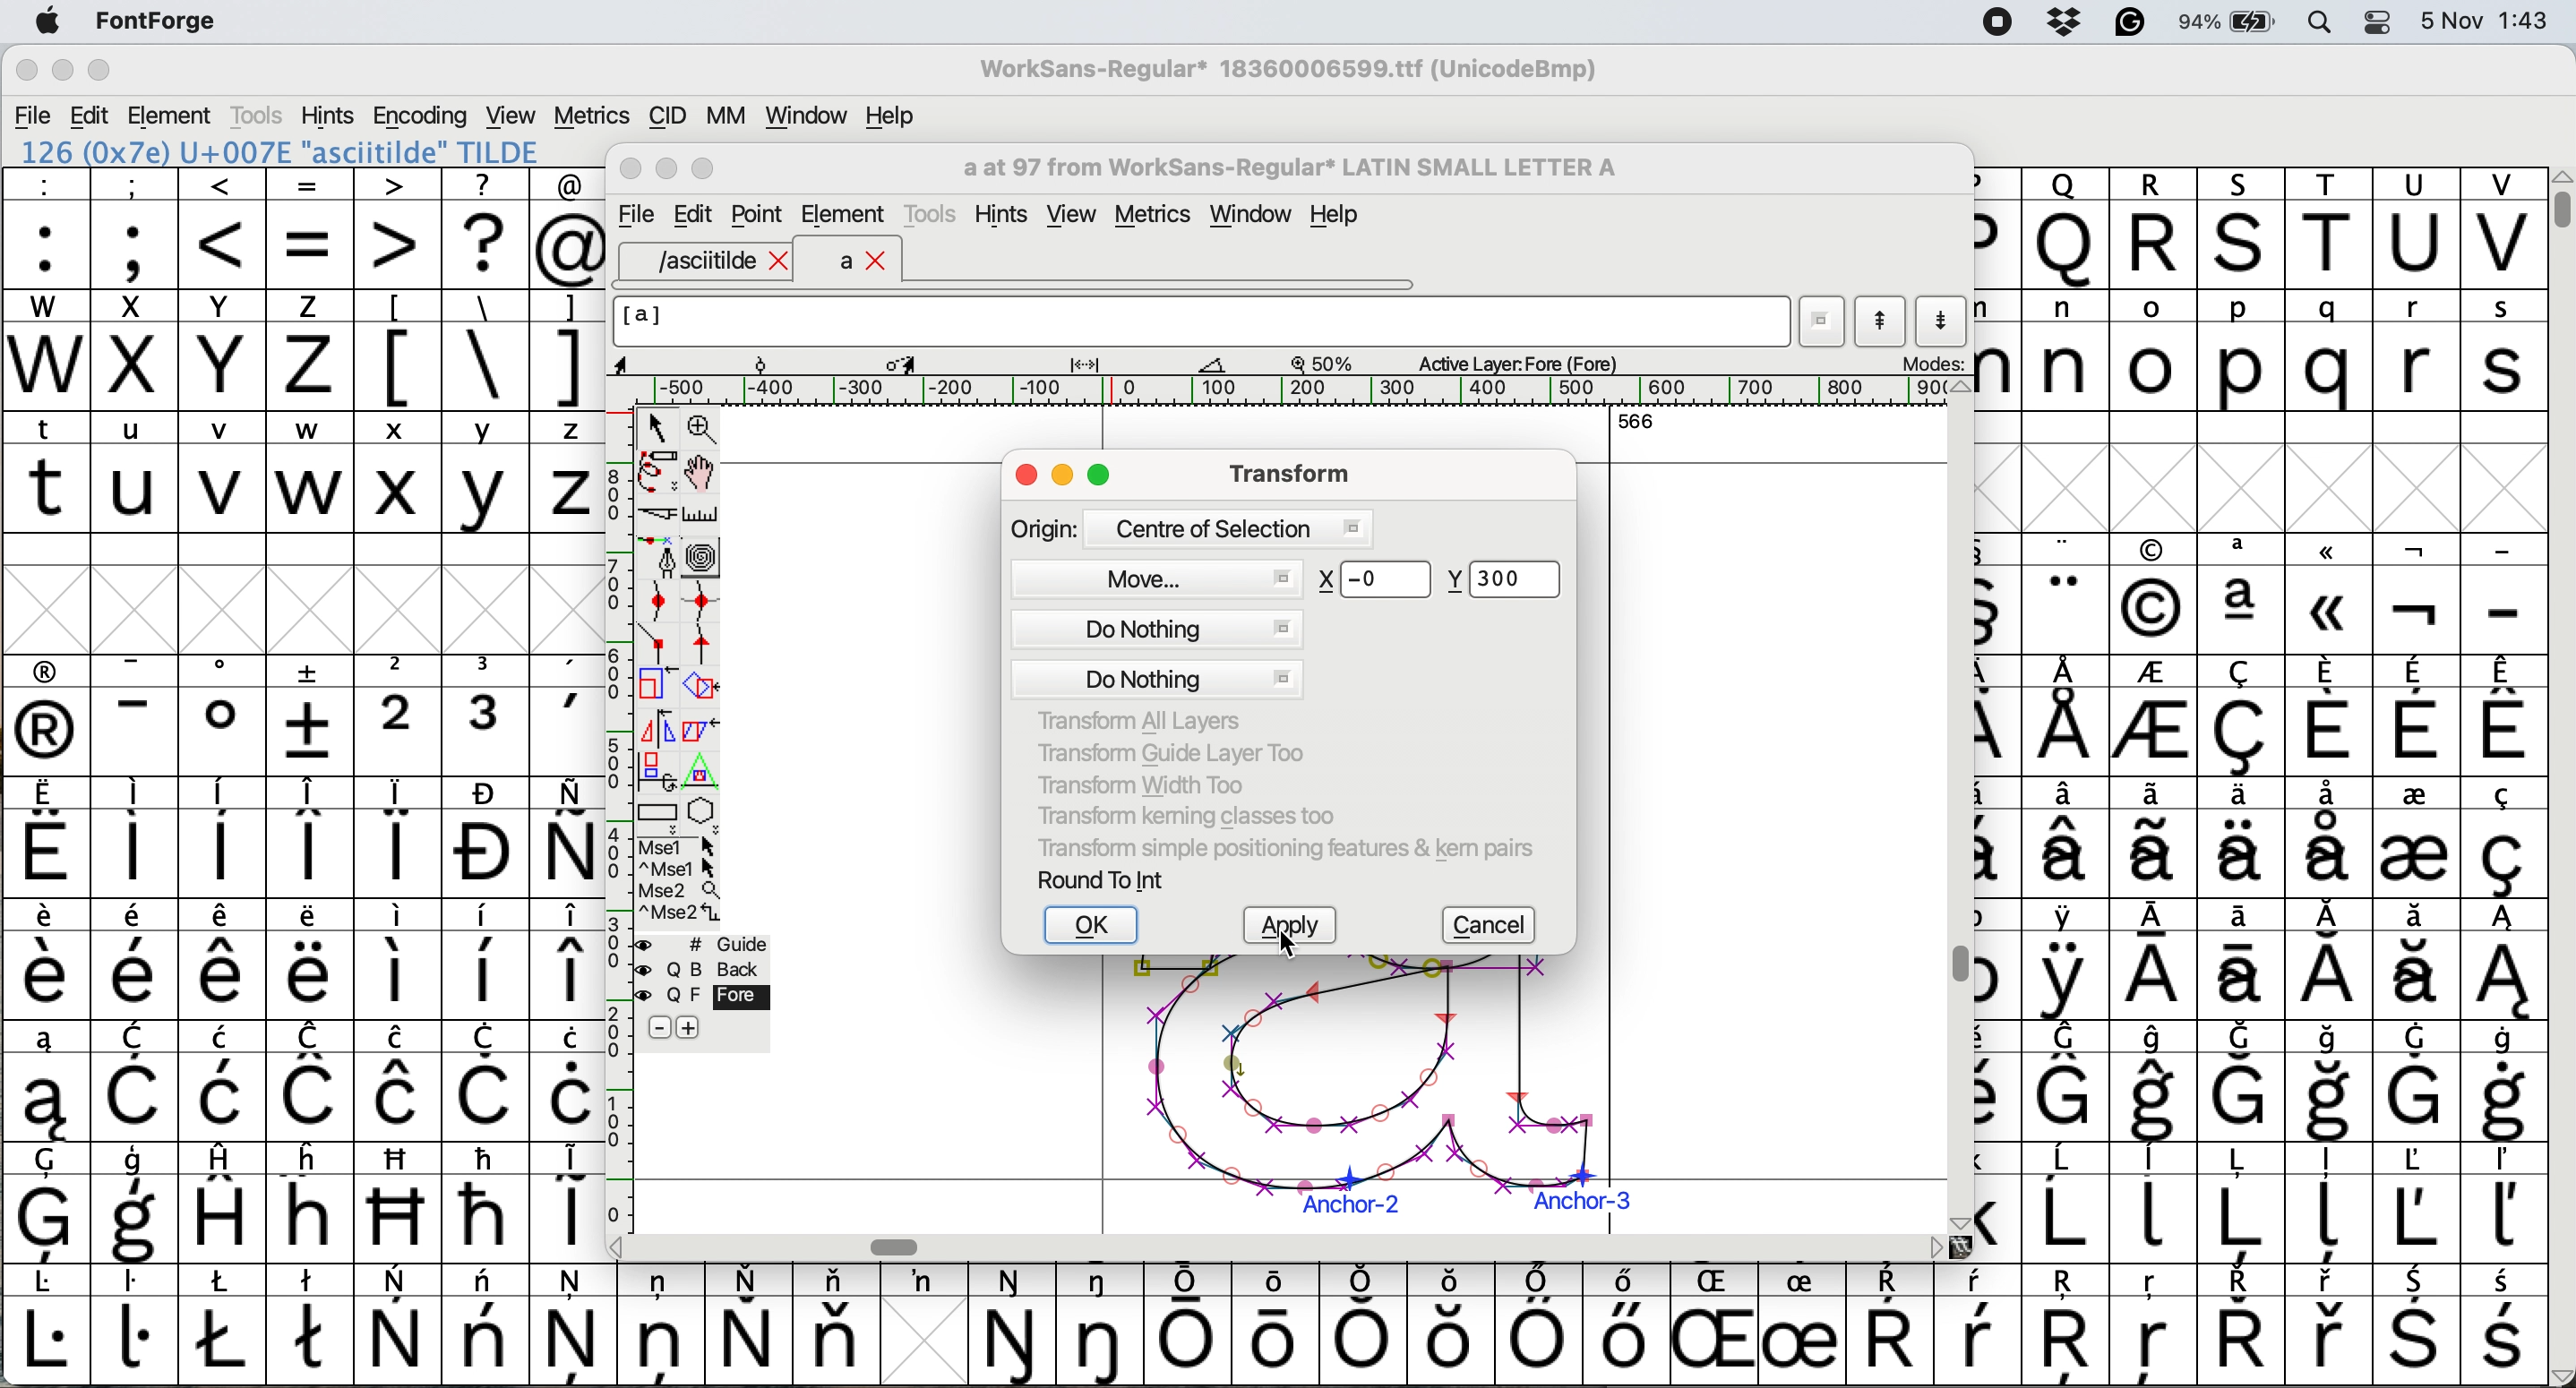 Image resolution: width=2576 pixels, height=1388 pixels. I want to click on symbol, so click(487, 838).